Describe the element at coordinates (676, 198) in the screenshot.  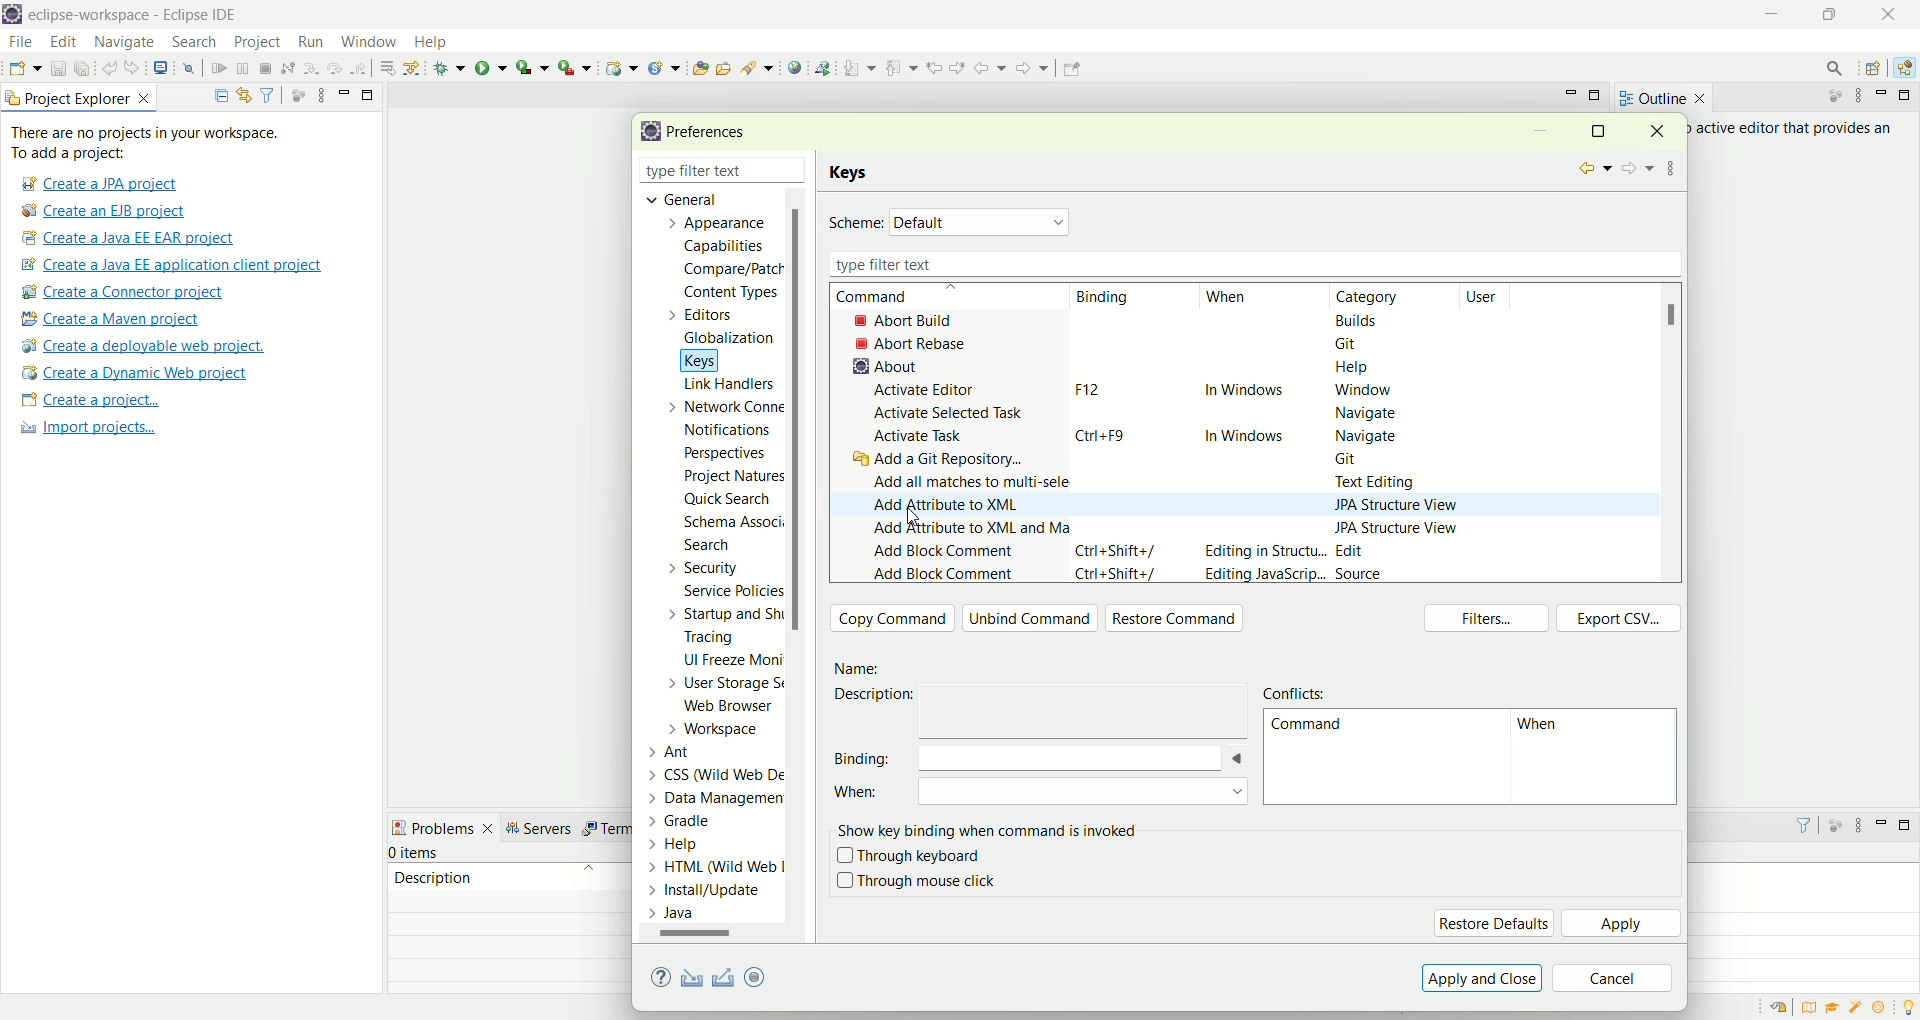
I see `general` at that location.